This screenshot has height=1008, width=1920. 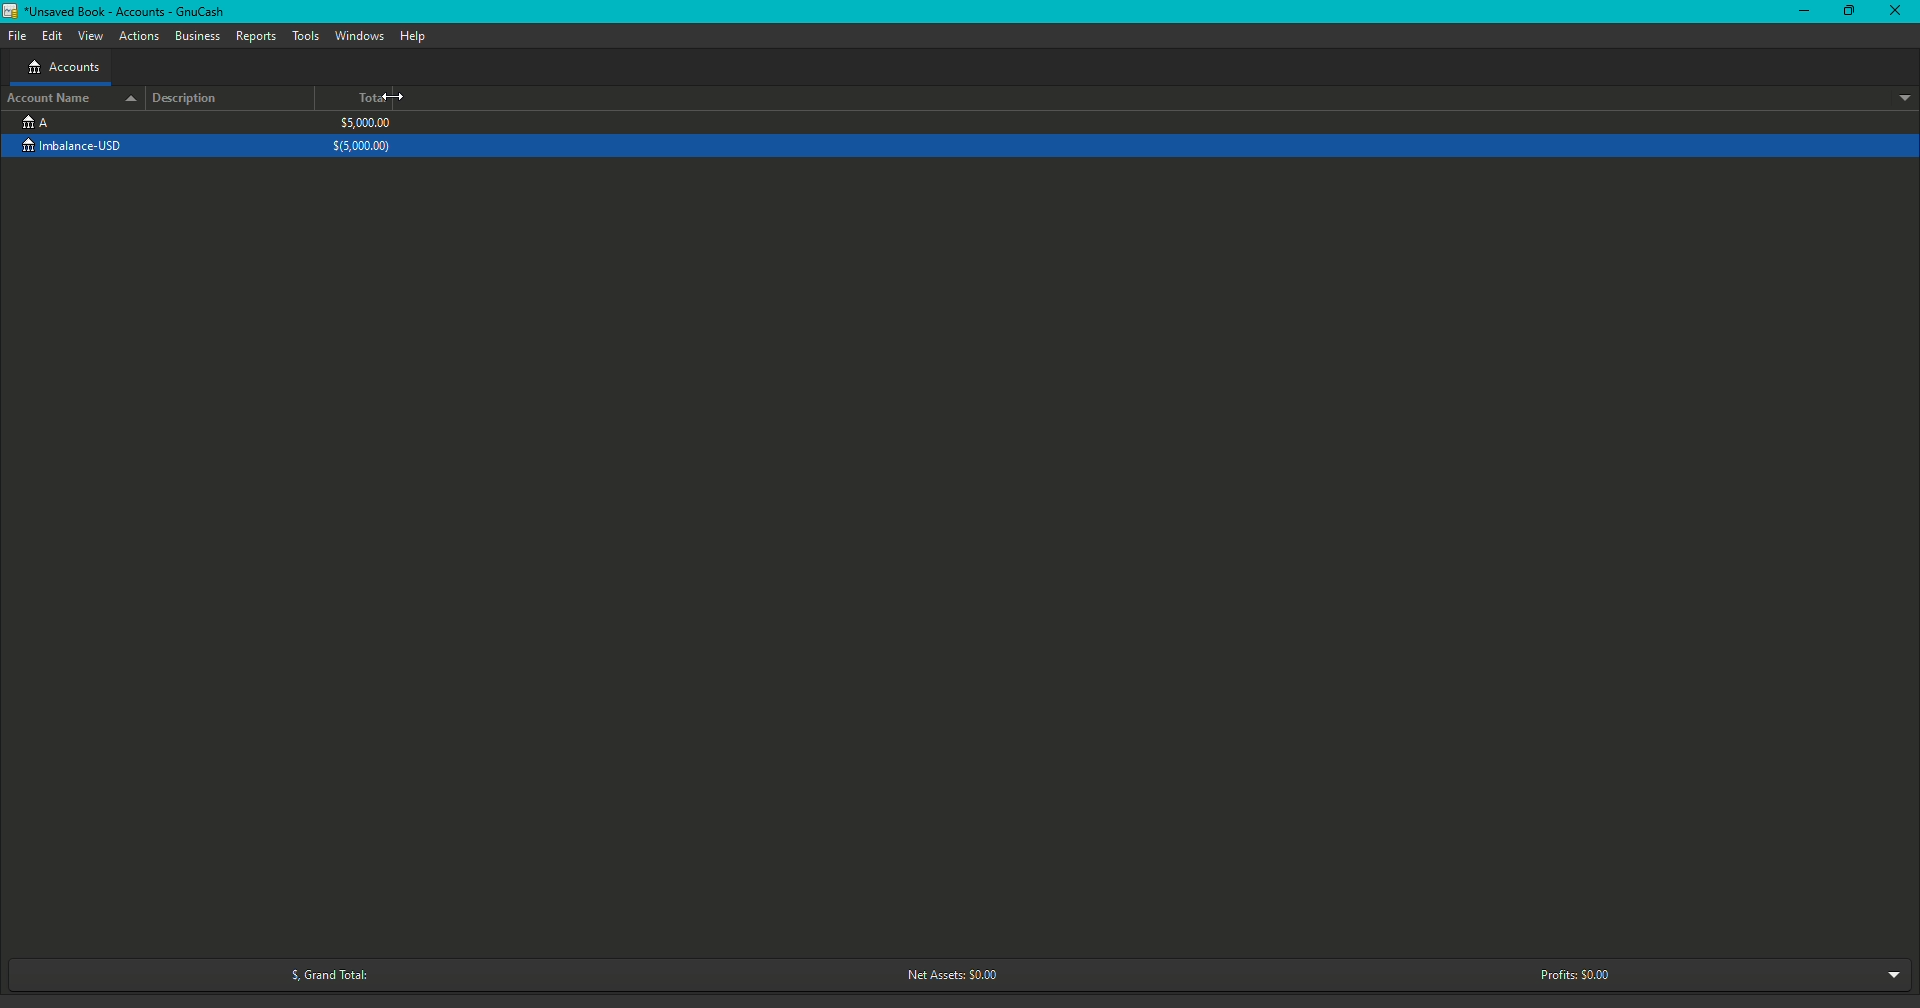 I want to click on Windows, so click(x=359, y=36).